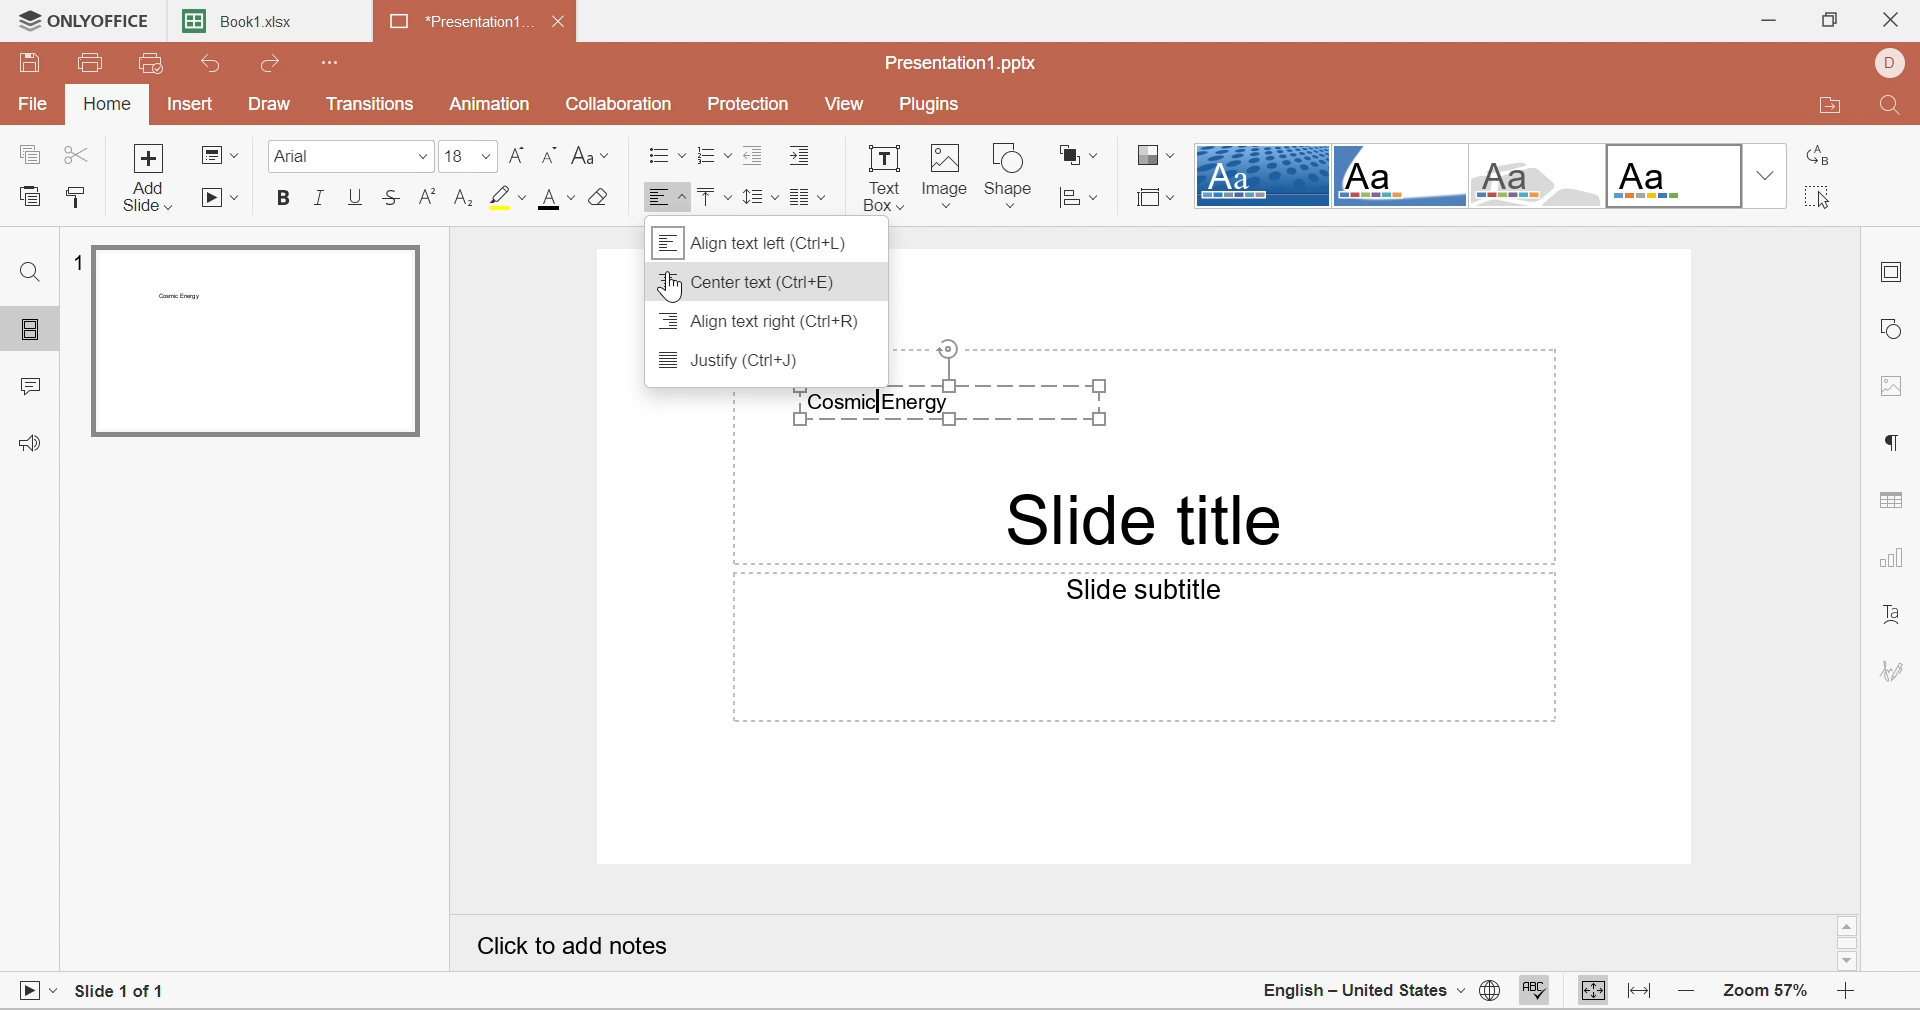 The width and height of the screenshot is (1920, 1010). What do you see at coordinates (29, 390) in the screenshot?
I see `Comments` at bounding box center [29, 390].